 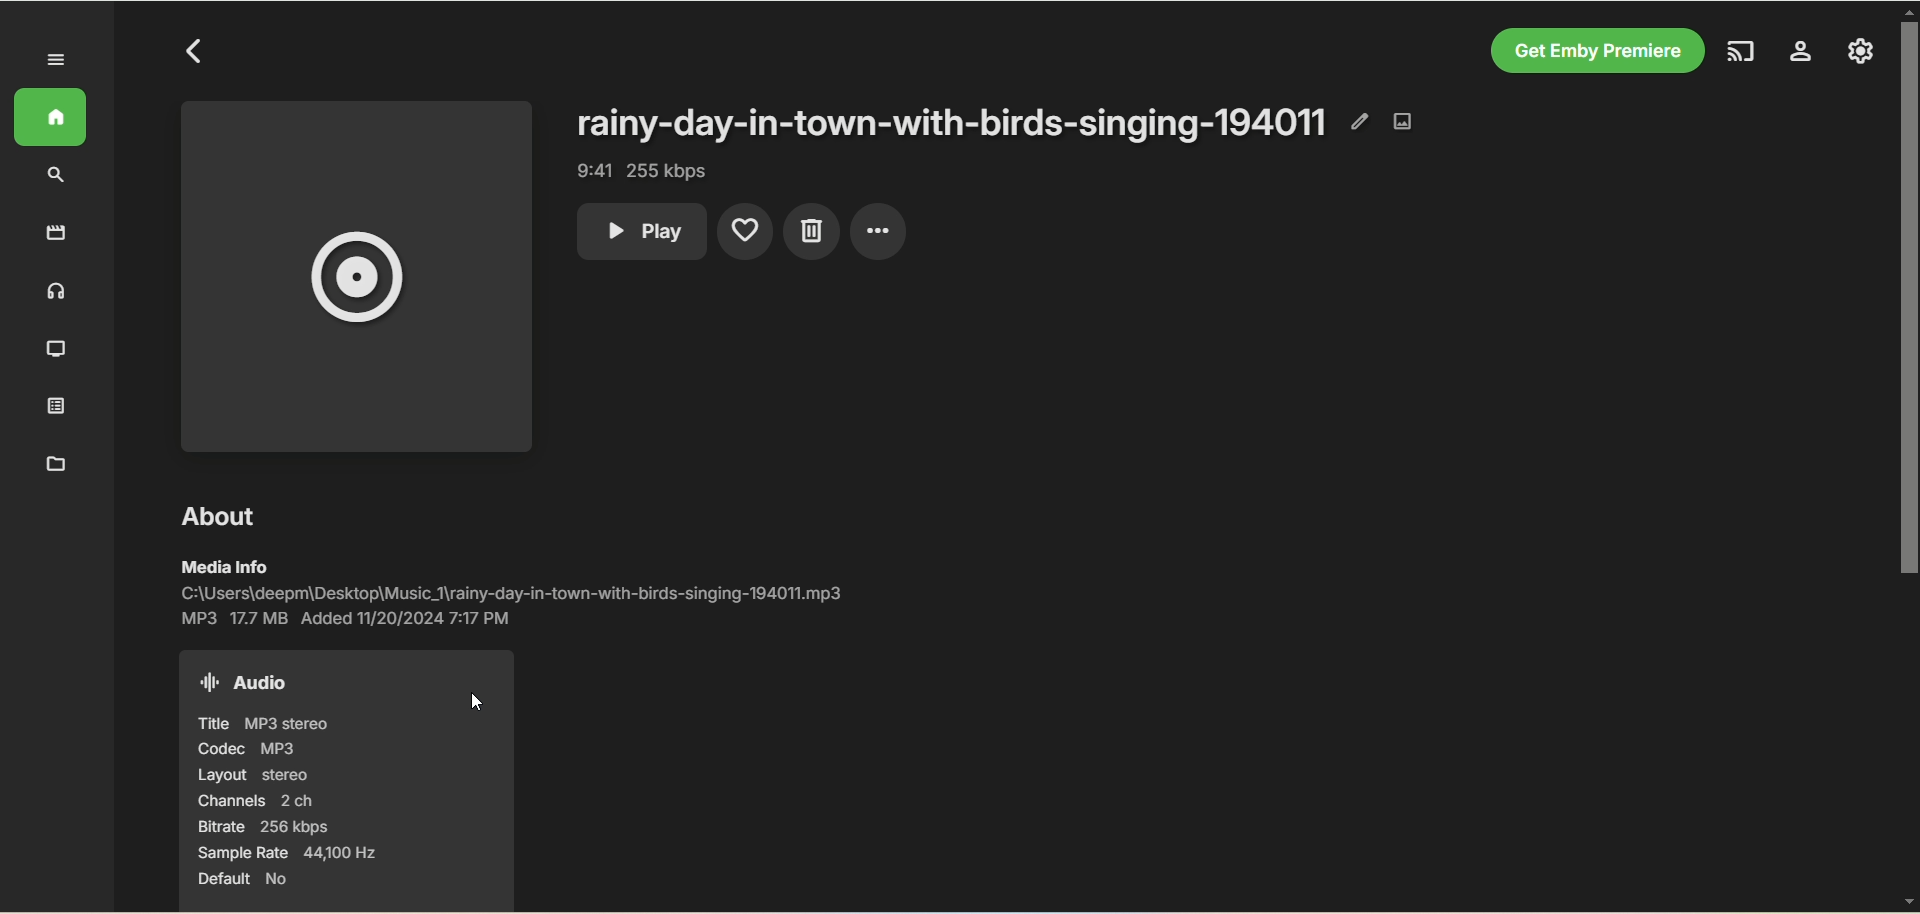 I want to click on 9:41 255 kbps, so click(x=649, y=170).